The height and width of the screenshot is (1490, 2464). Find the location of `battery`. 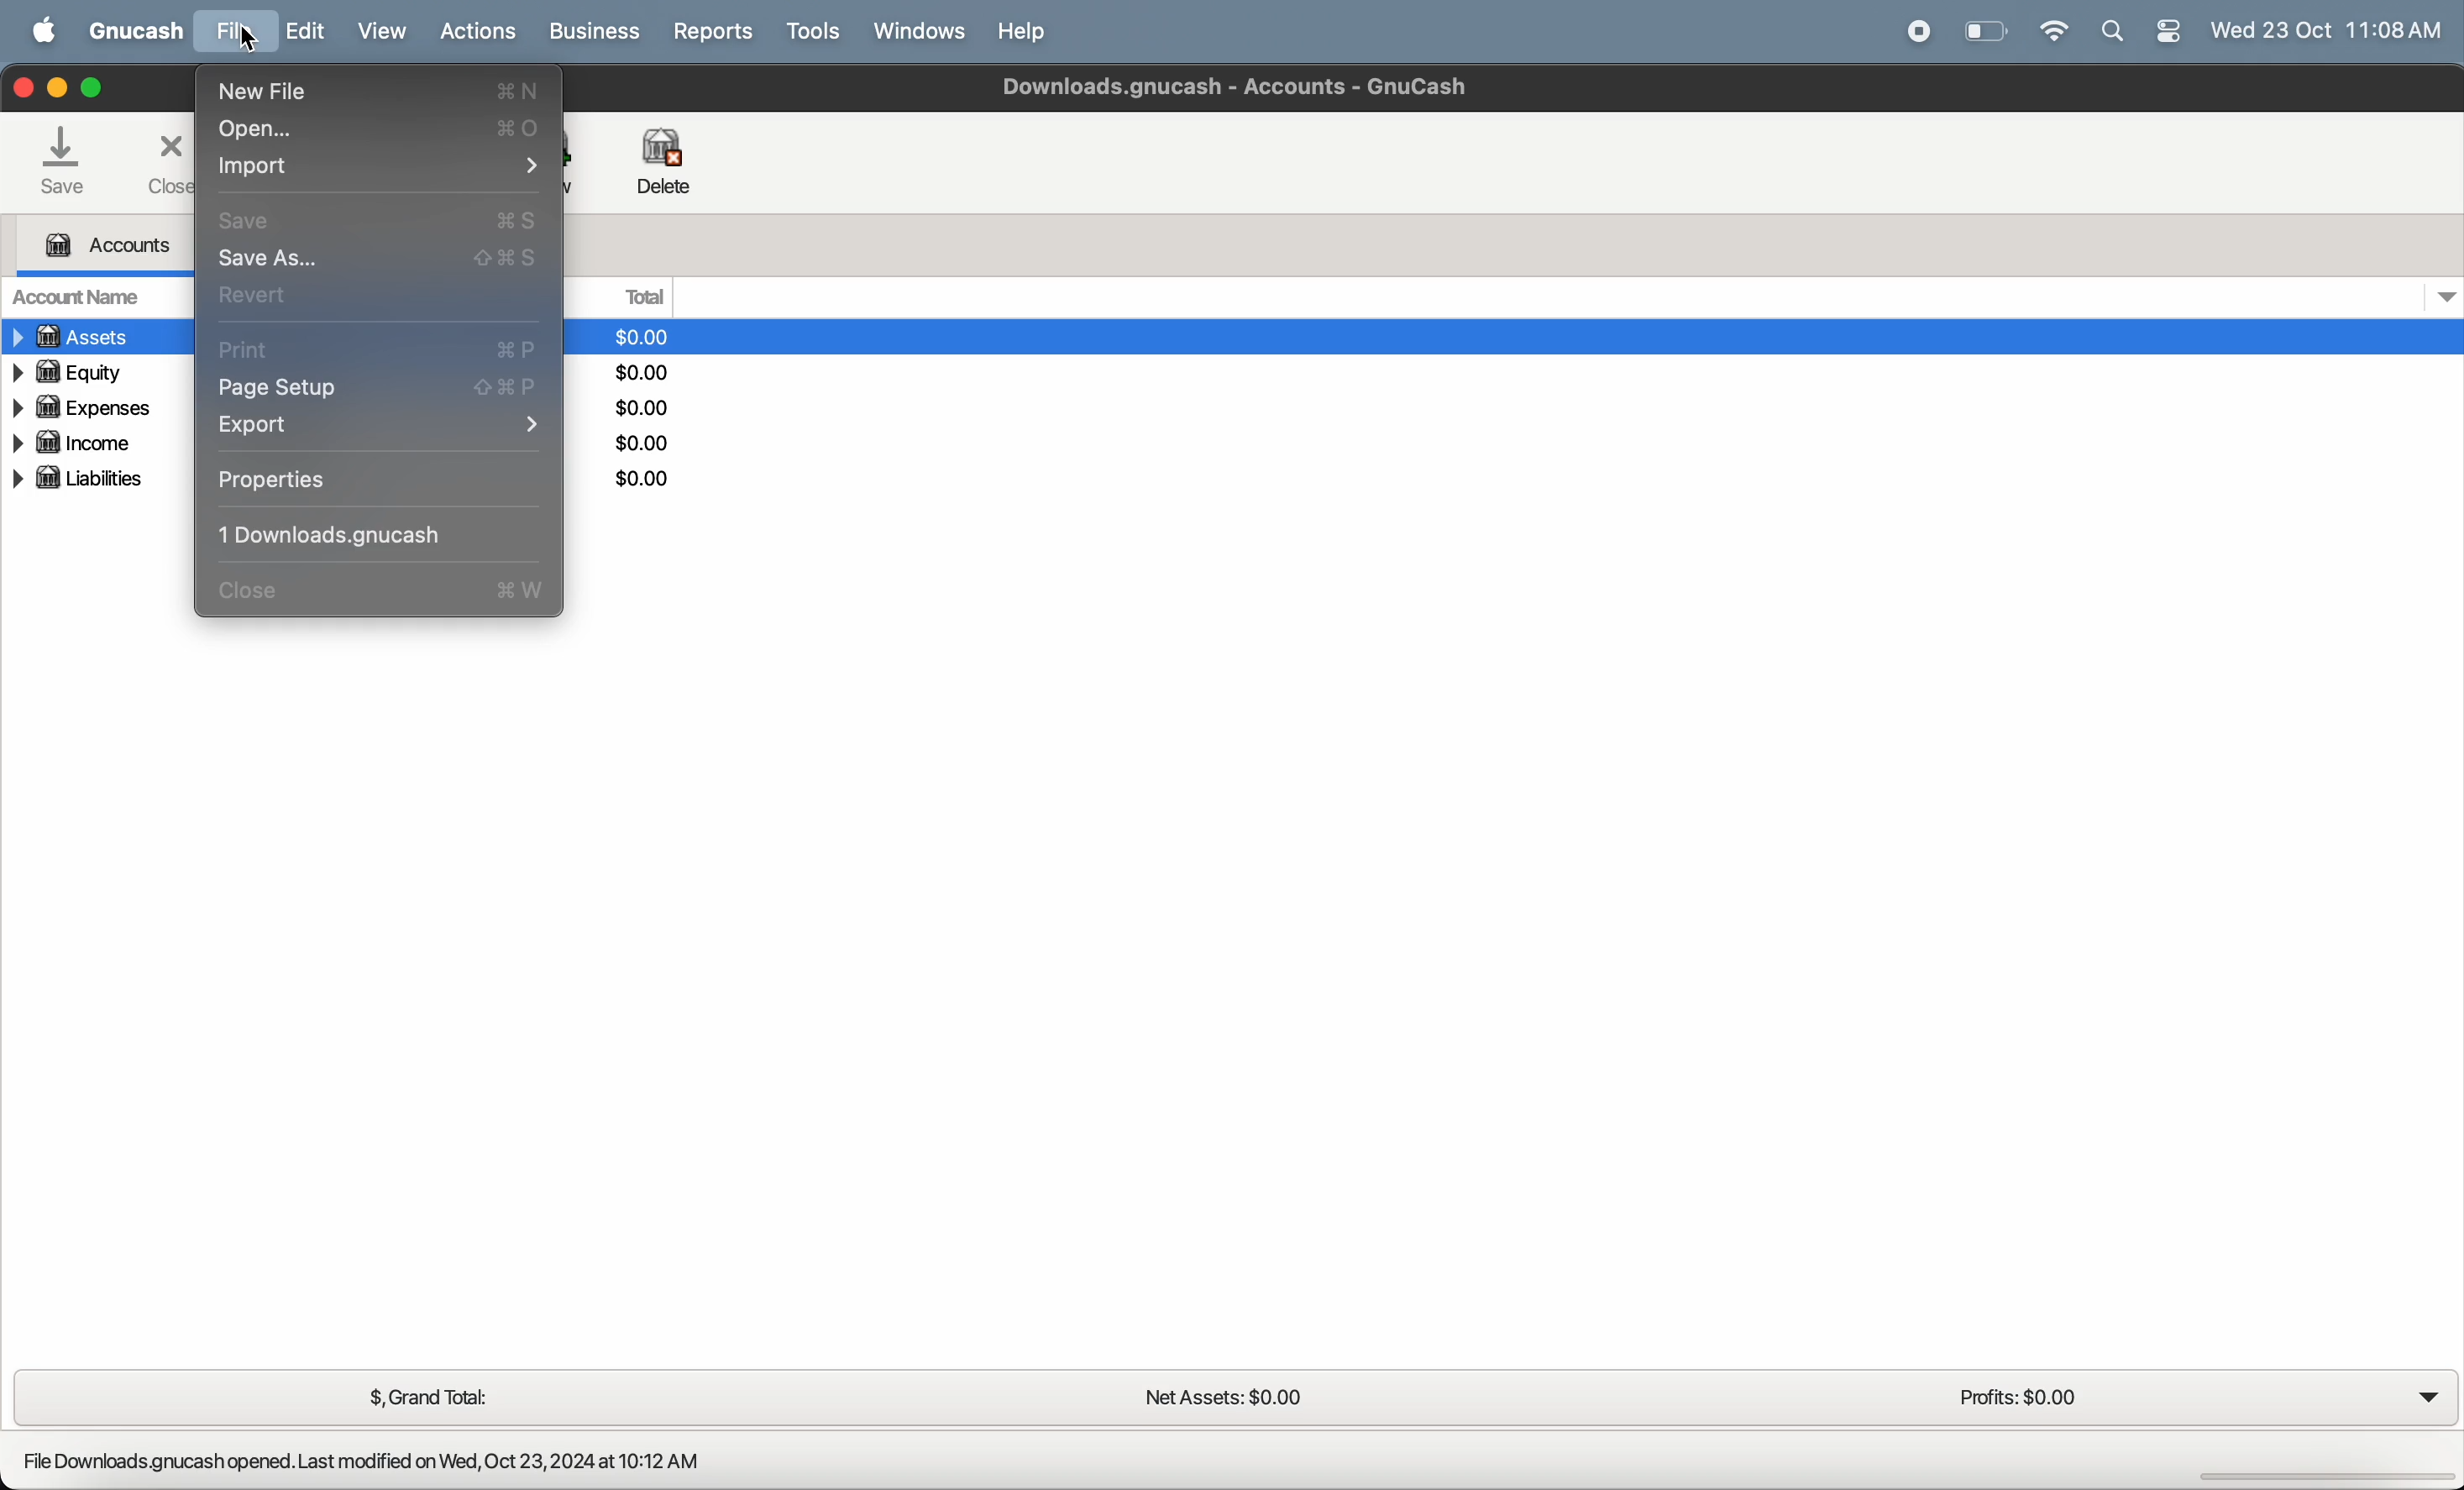

battery is located at coordinates (1983, 31).